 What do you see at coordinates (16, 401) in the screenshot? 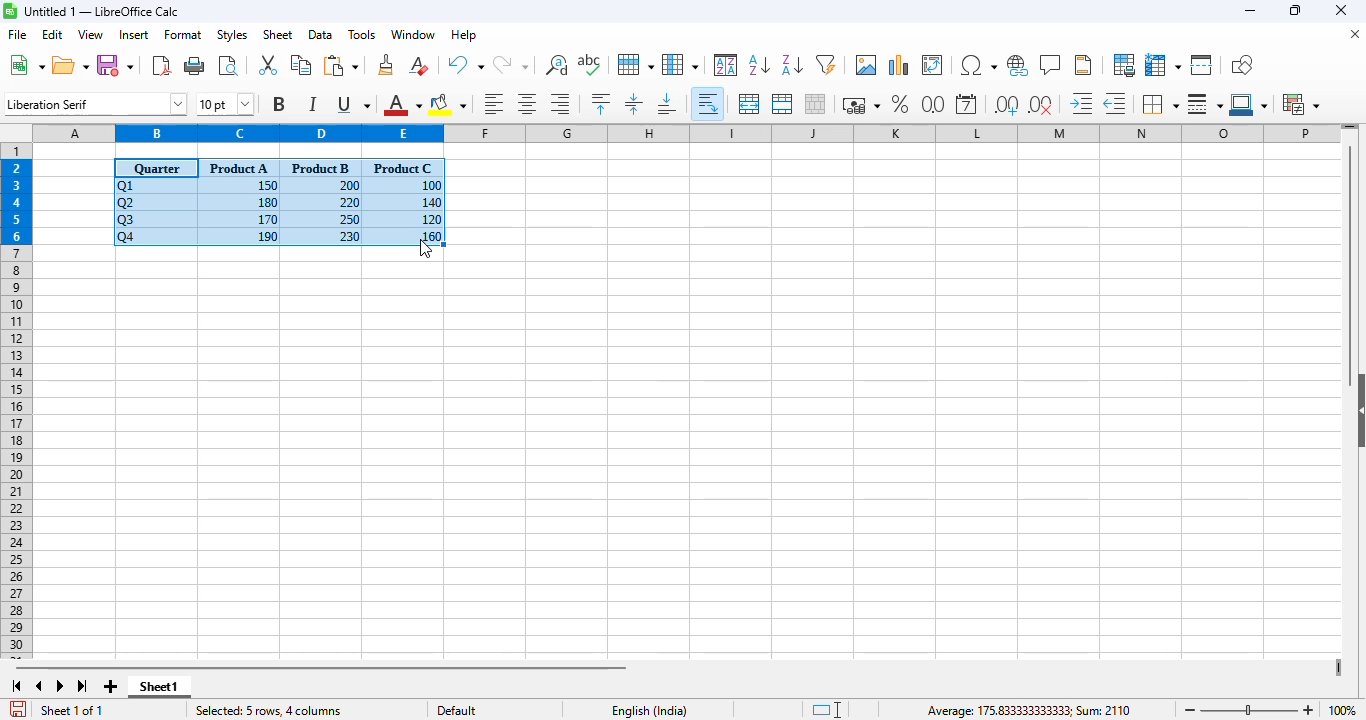
I see `rows` at bounding box center [16, 401].